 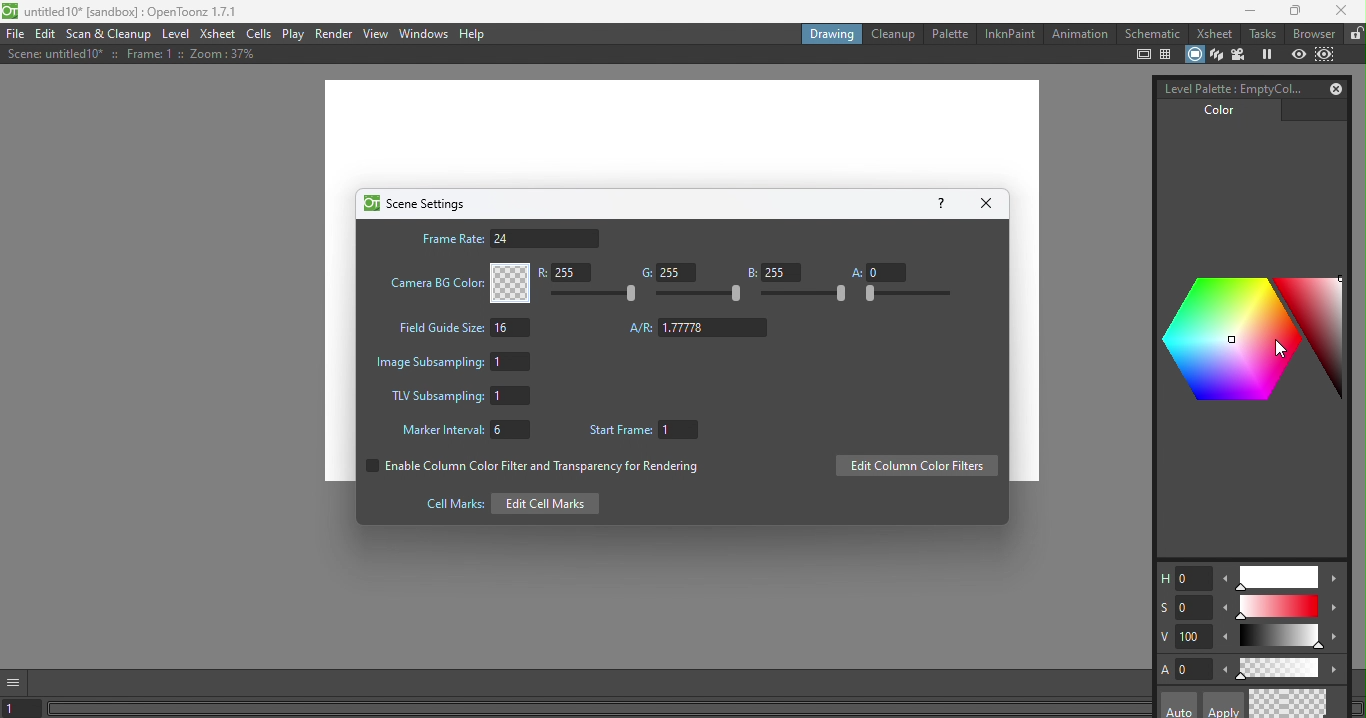 What do you see at coordinates (376, 33) in the screenshot?
I see `View` at bounding box center [376, 33].